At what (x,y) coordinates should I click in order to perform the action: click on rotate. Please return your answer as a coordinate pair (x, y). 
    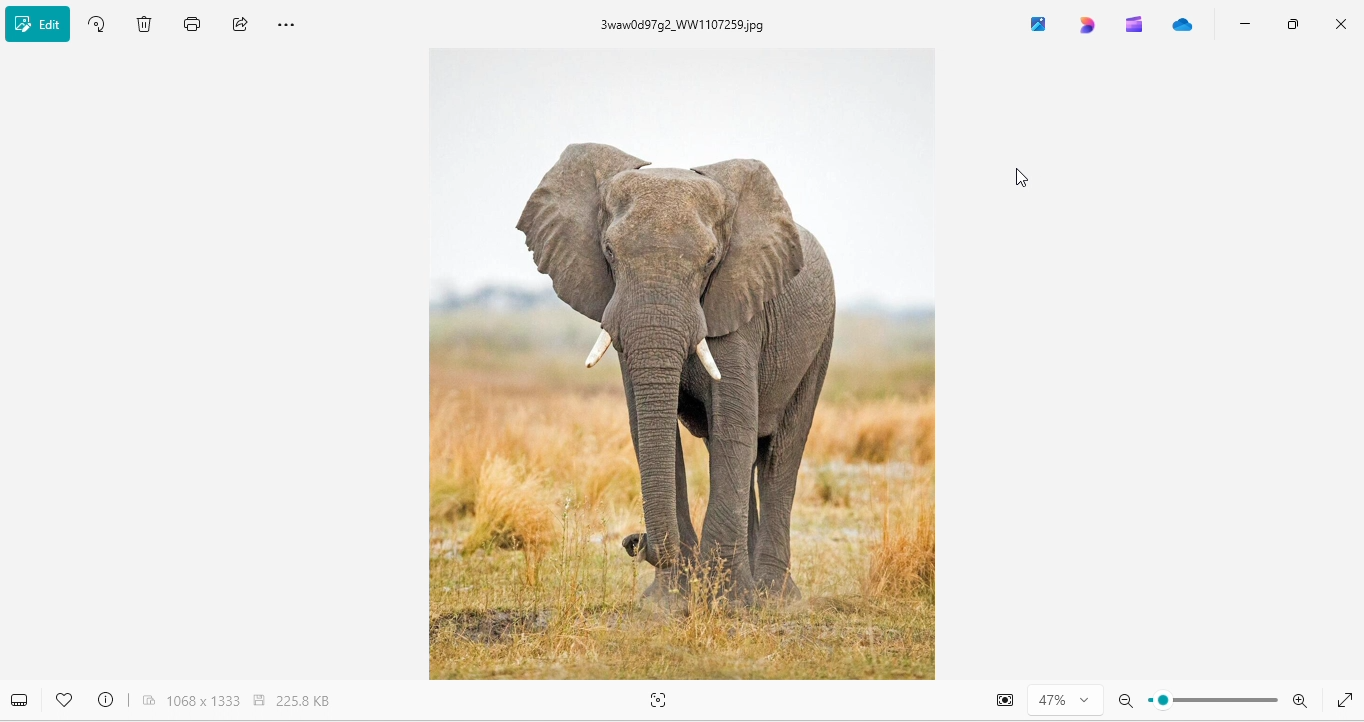
    Looking at the image, I should click on (102, 23).